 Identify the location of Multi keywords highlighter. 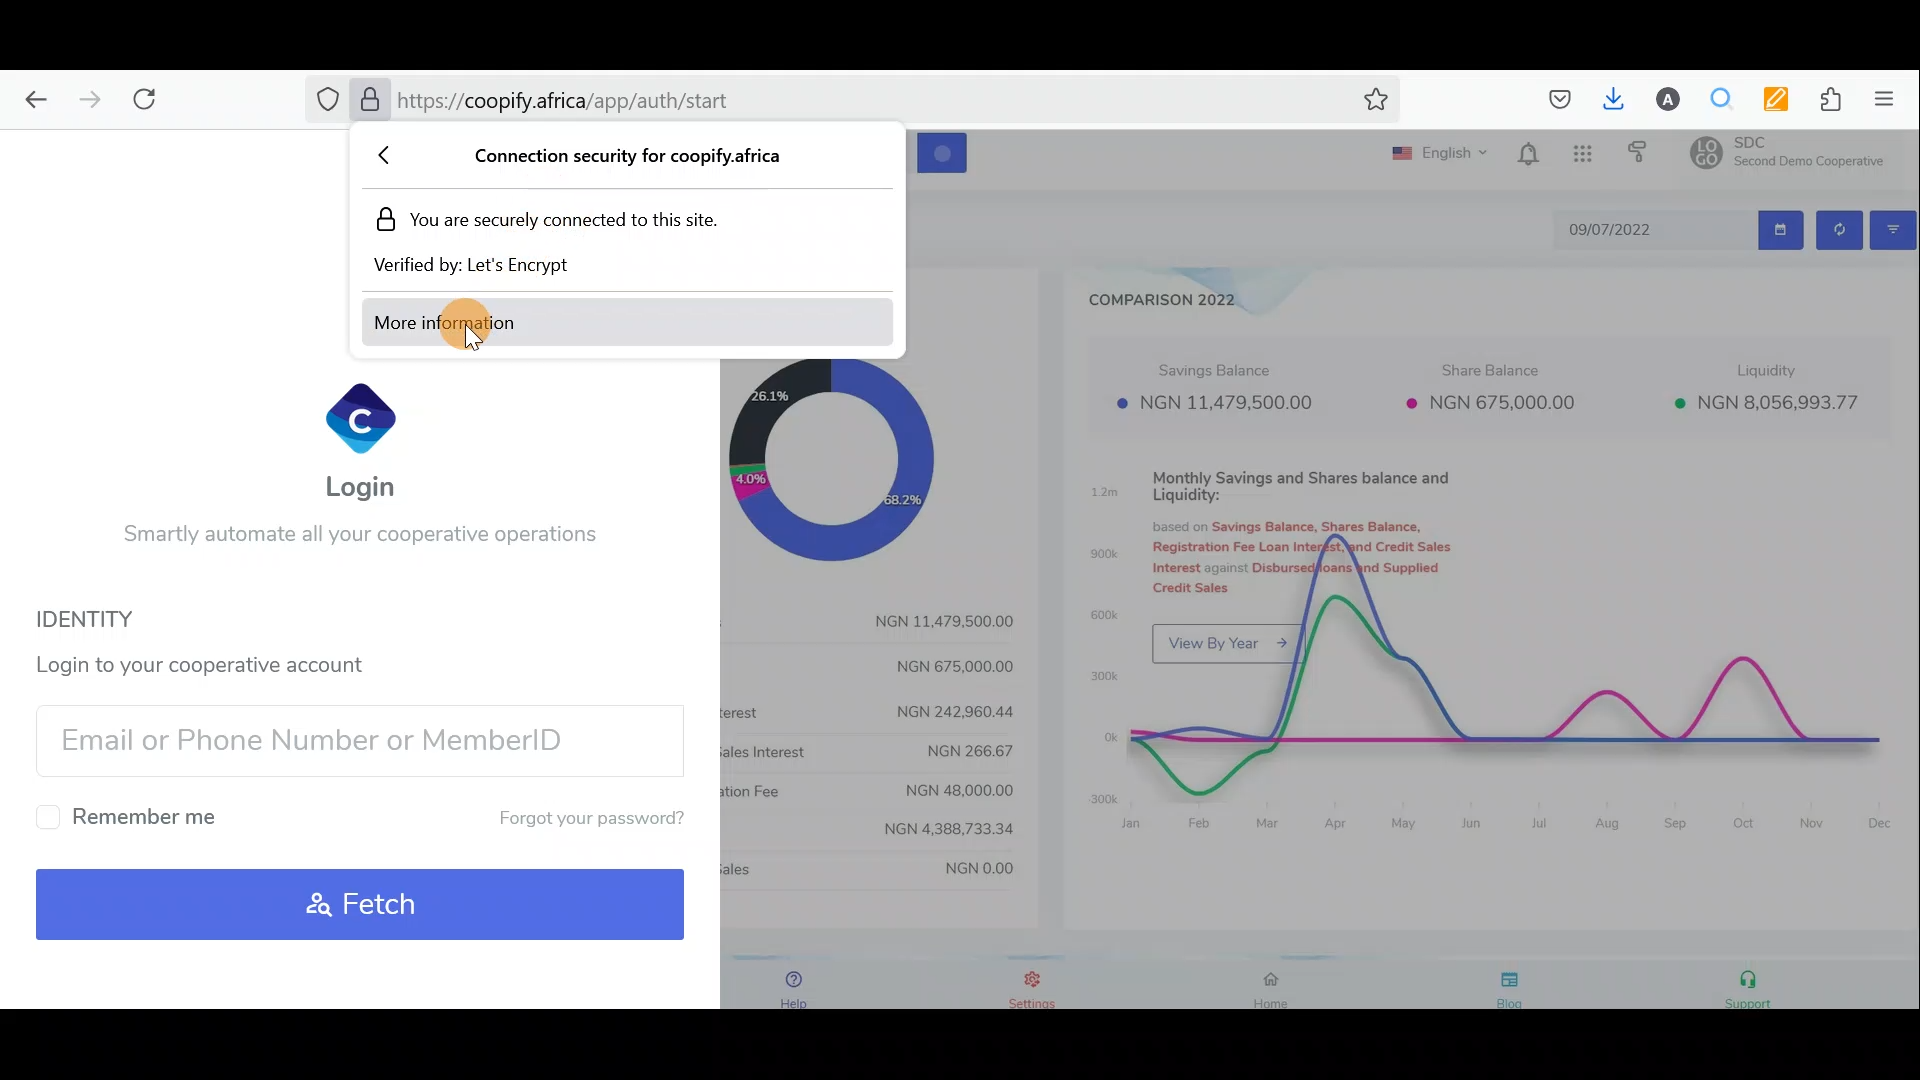
(1767, 99).